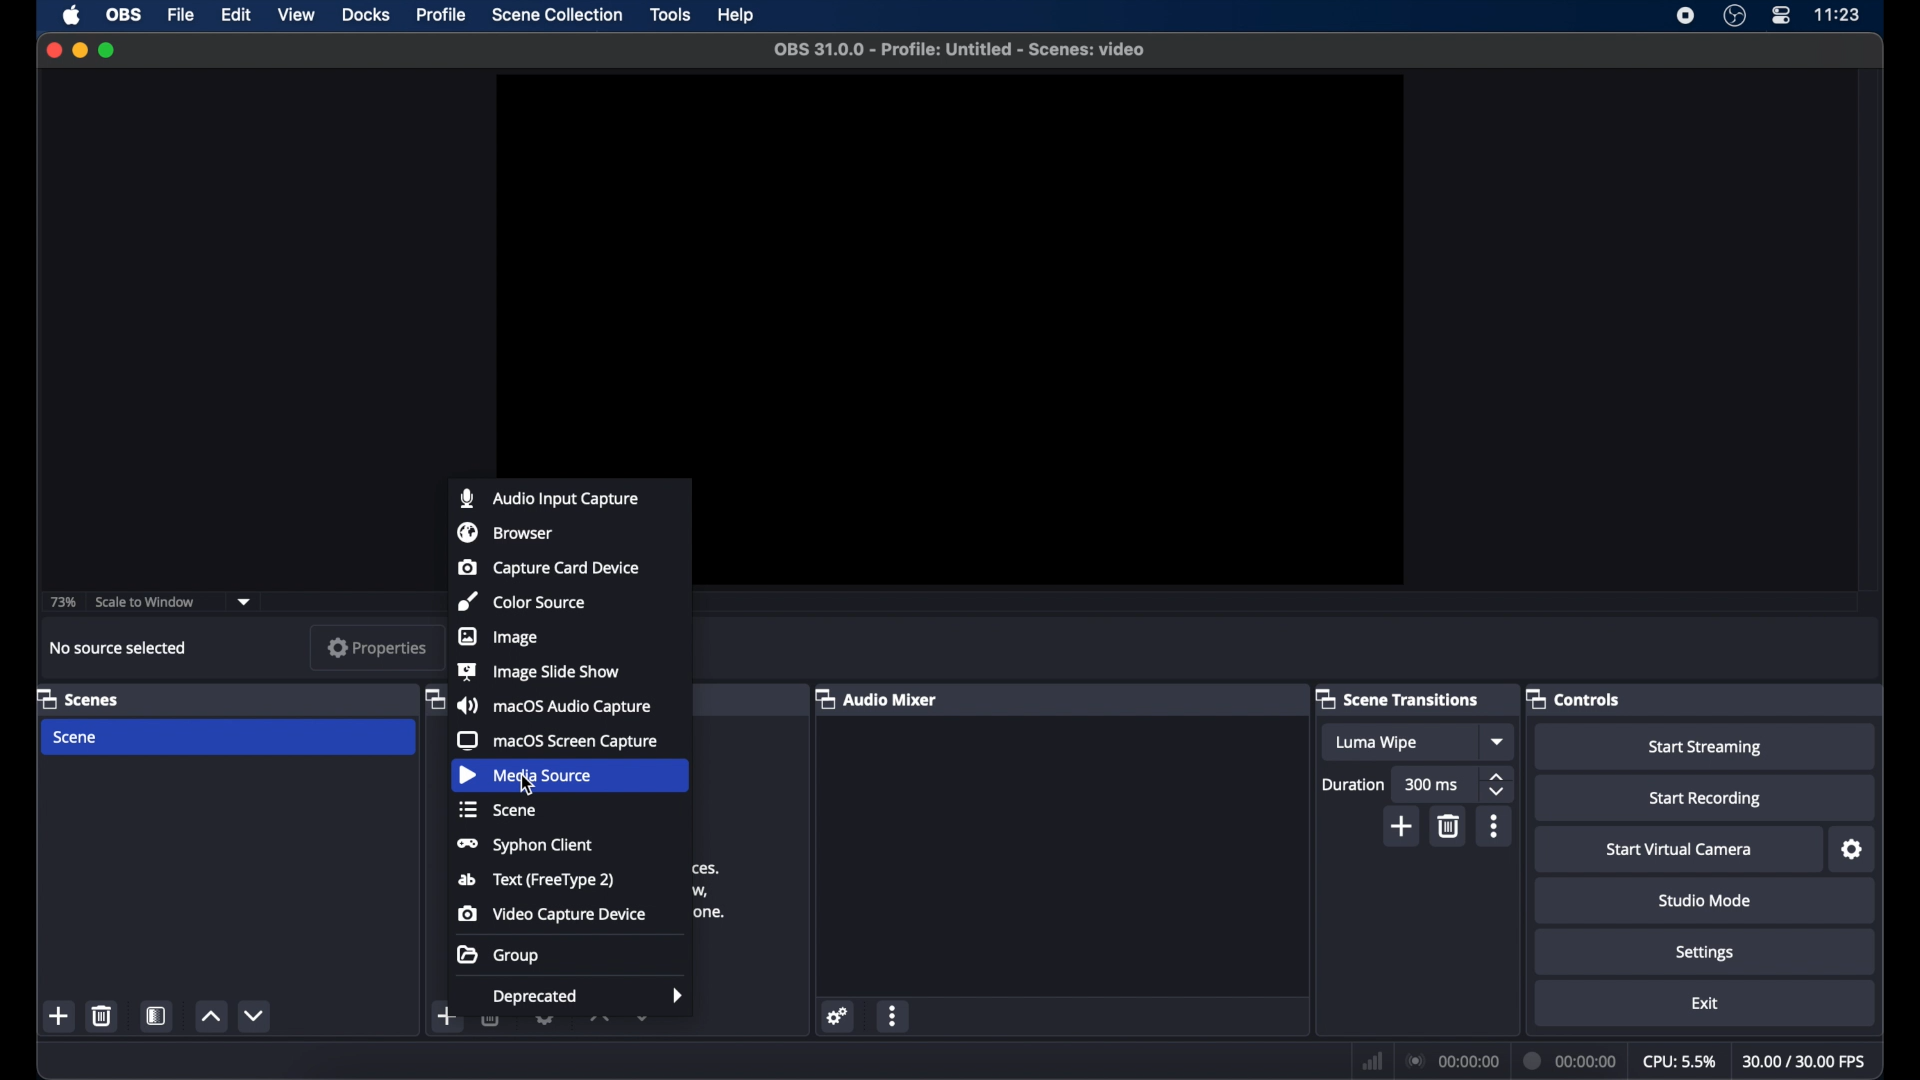  What do you see at coordinates (738, 16) in the screenshot?
I see `help` at bounding box center [738, 16].